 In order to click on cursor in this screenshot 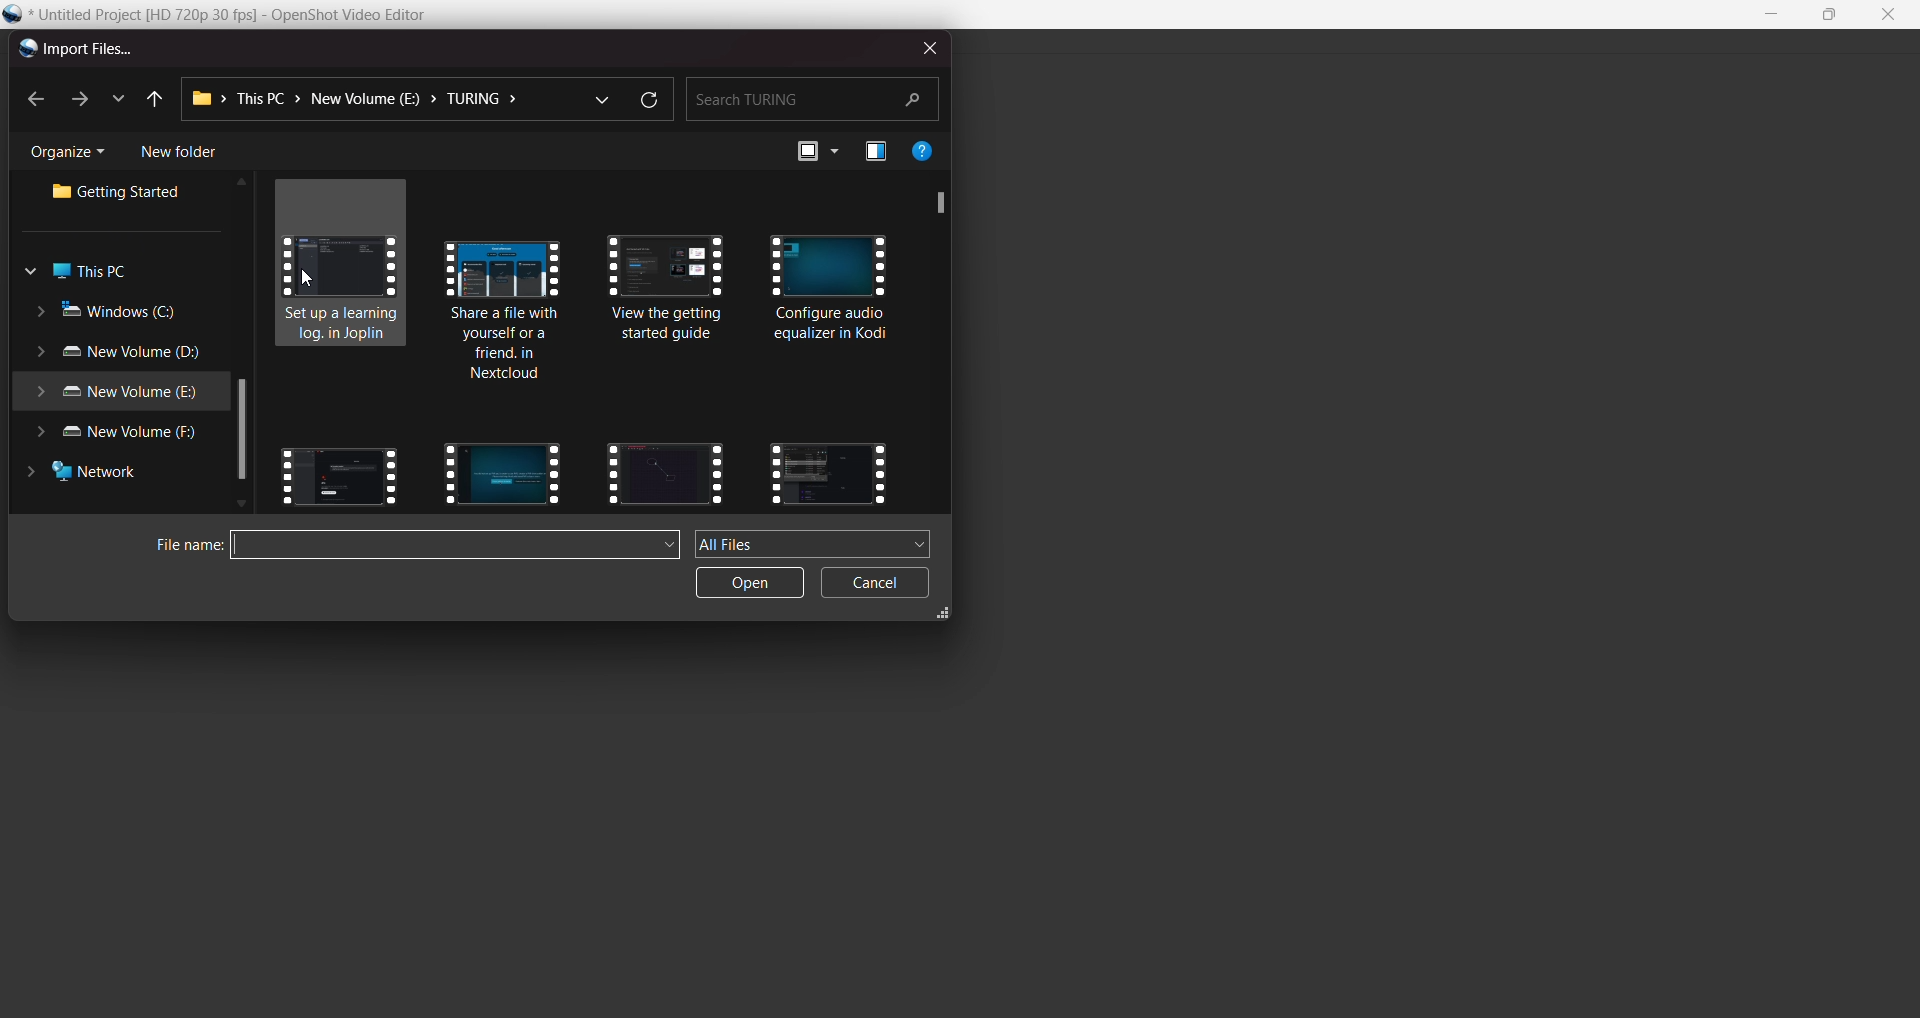, I will do `click(314, 283)`.